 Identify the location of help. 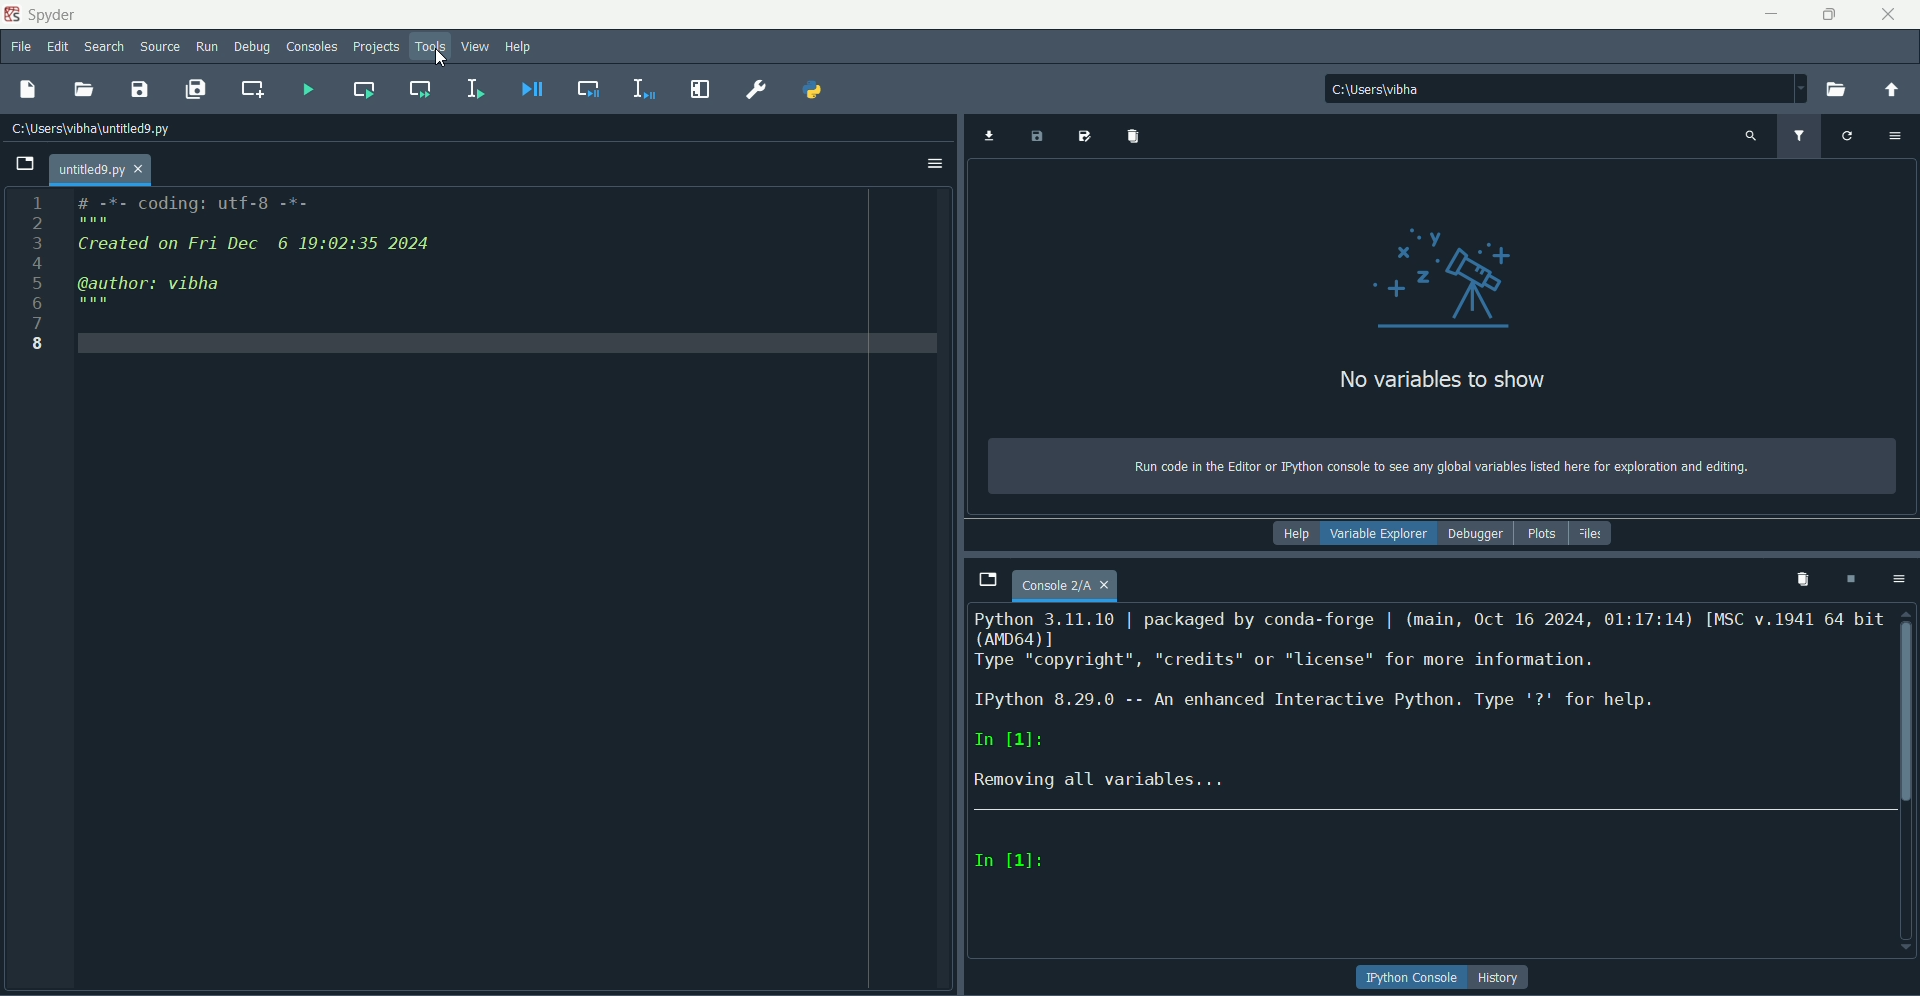
(1294, 534).